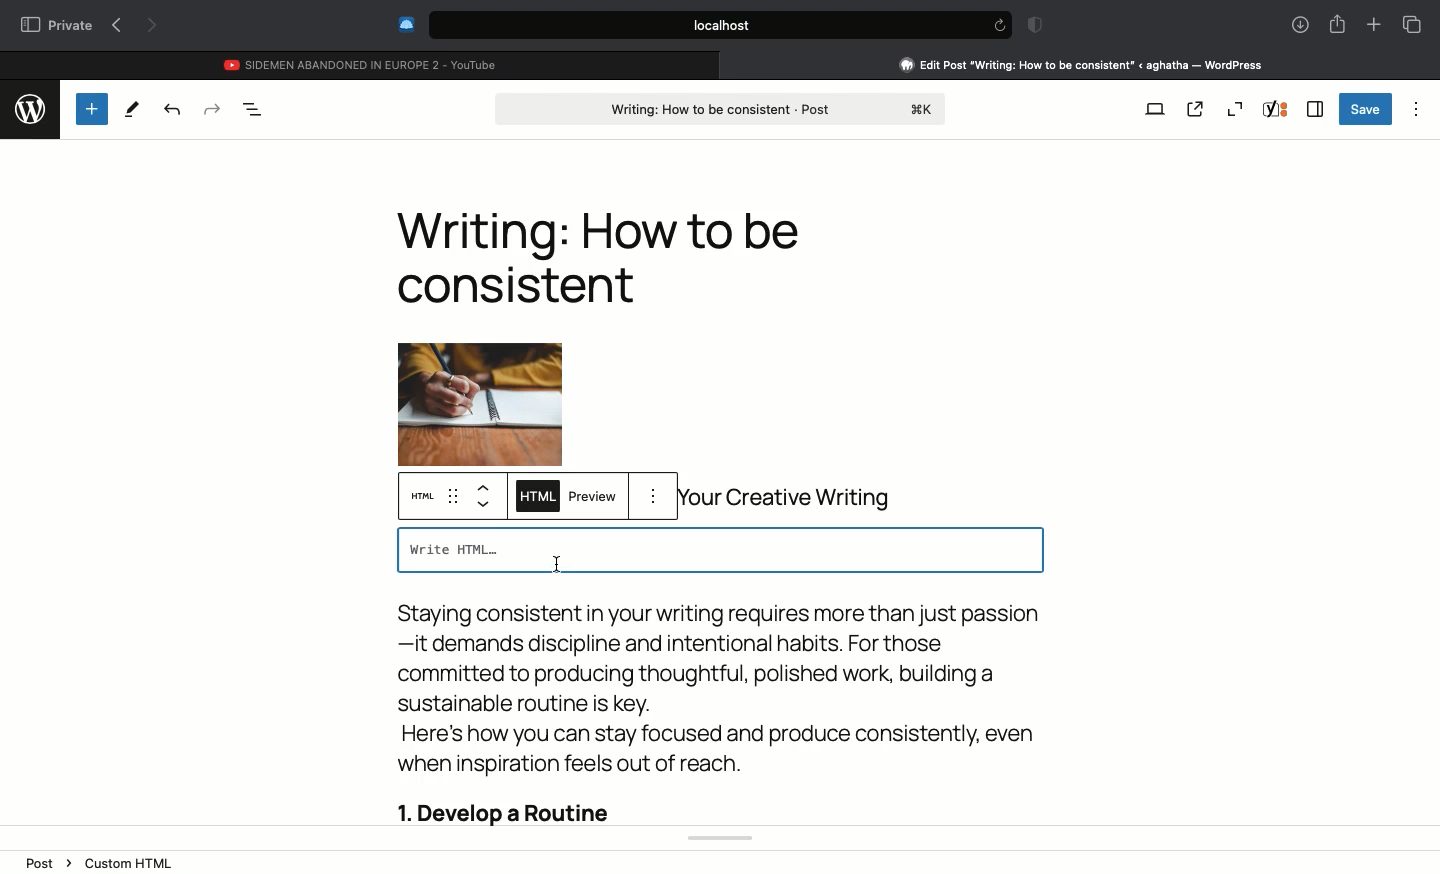 Image resolution: width=1440 pixels, height=874 pixels. What do you see at coordinates (485, 497) in the screenshot?
I see `up & down arrow` at bounding box center [485, 497].